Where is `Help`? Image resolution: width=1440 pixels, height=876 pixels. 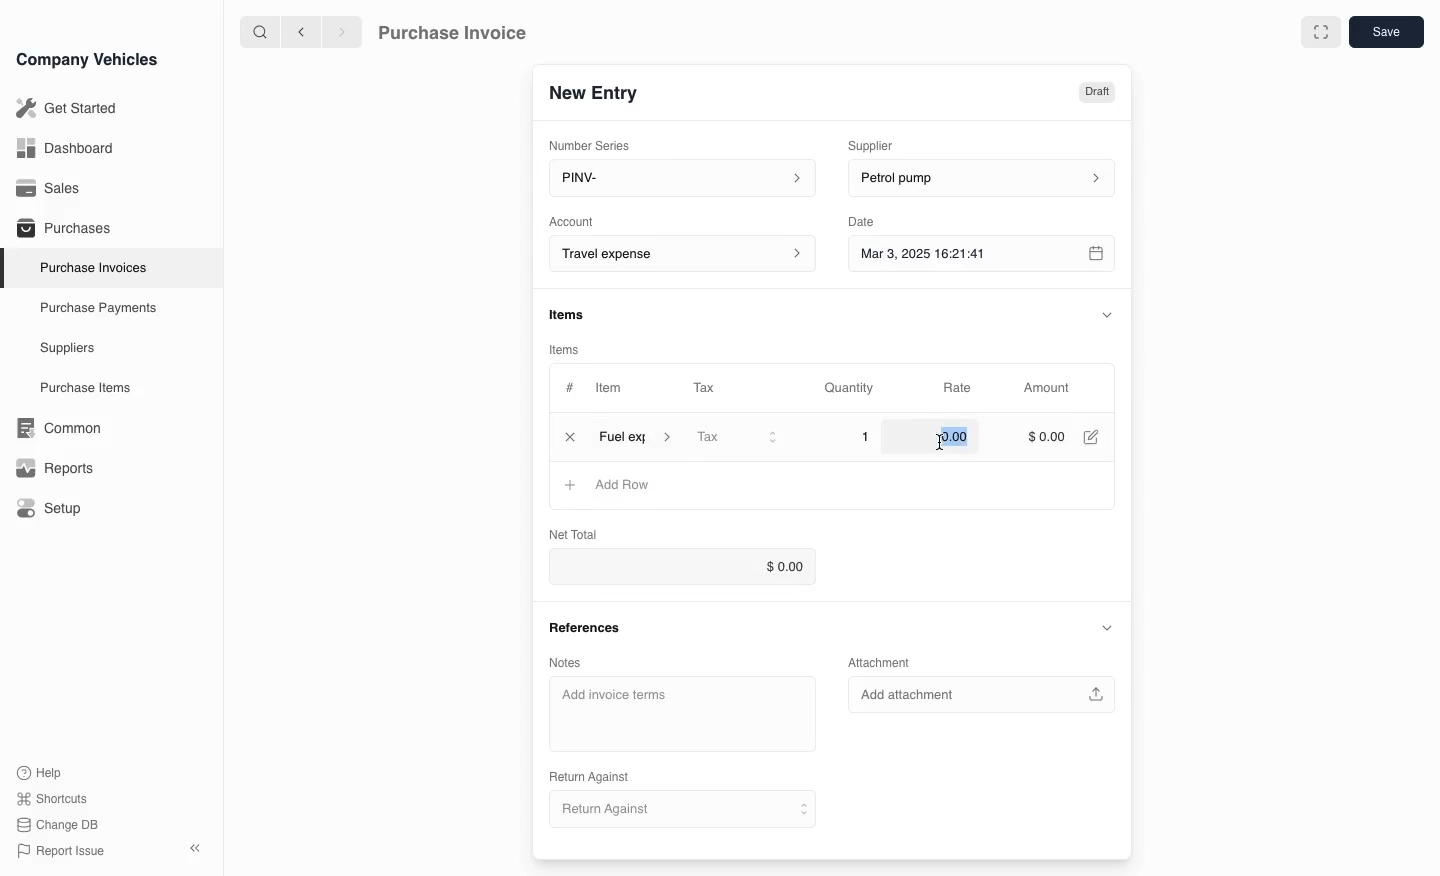 Help is located at coordinates (44, 772).